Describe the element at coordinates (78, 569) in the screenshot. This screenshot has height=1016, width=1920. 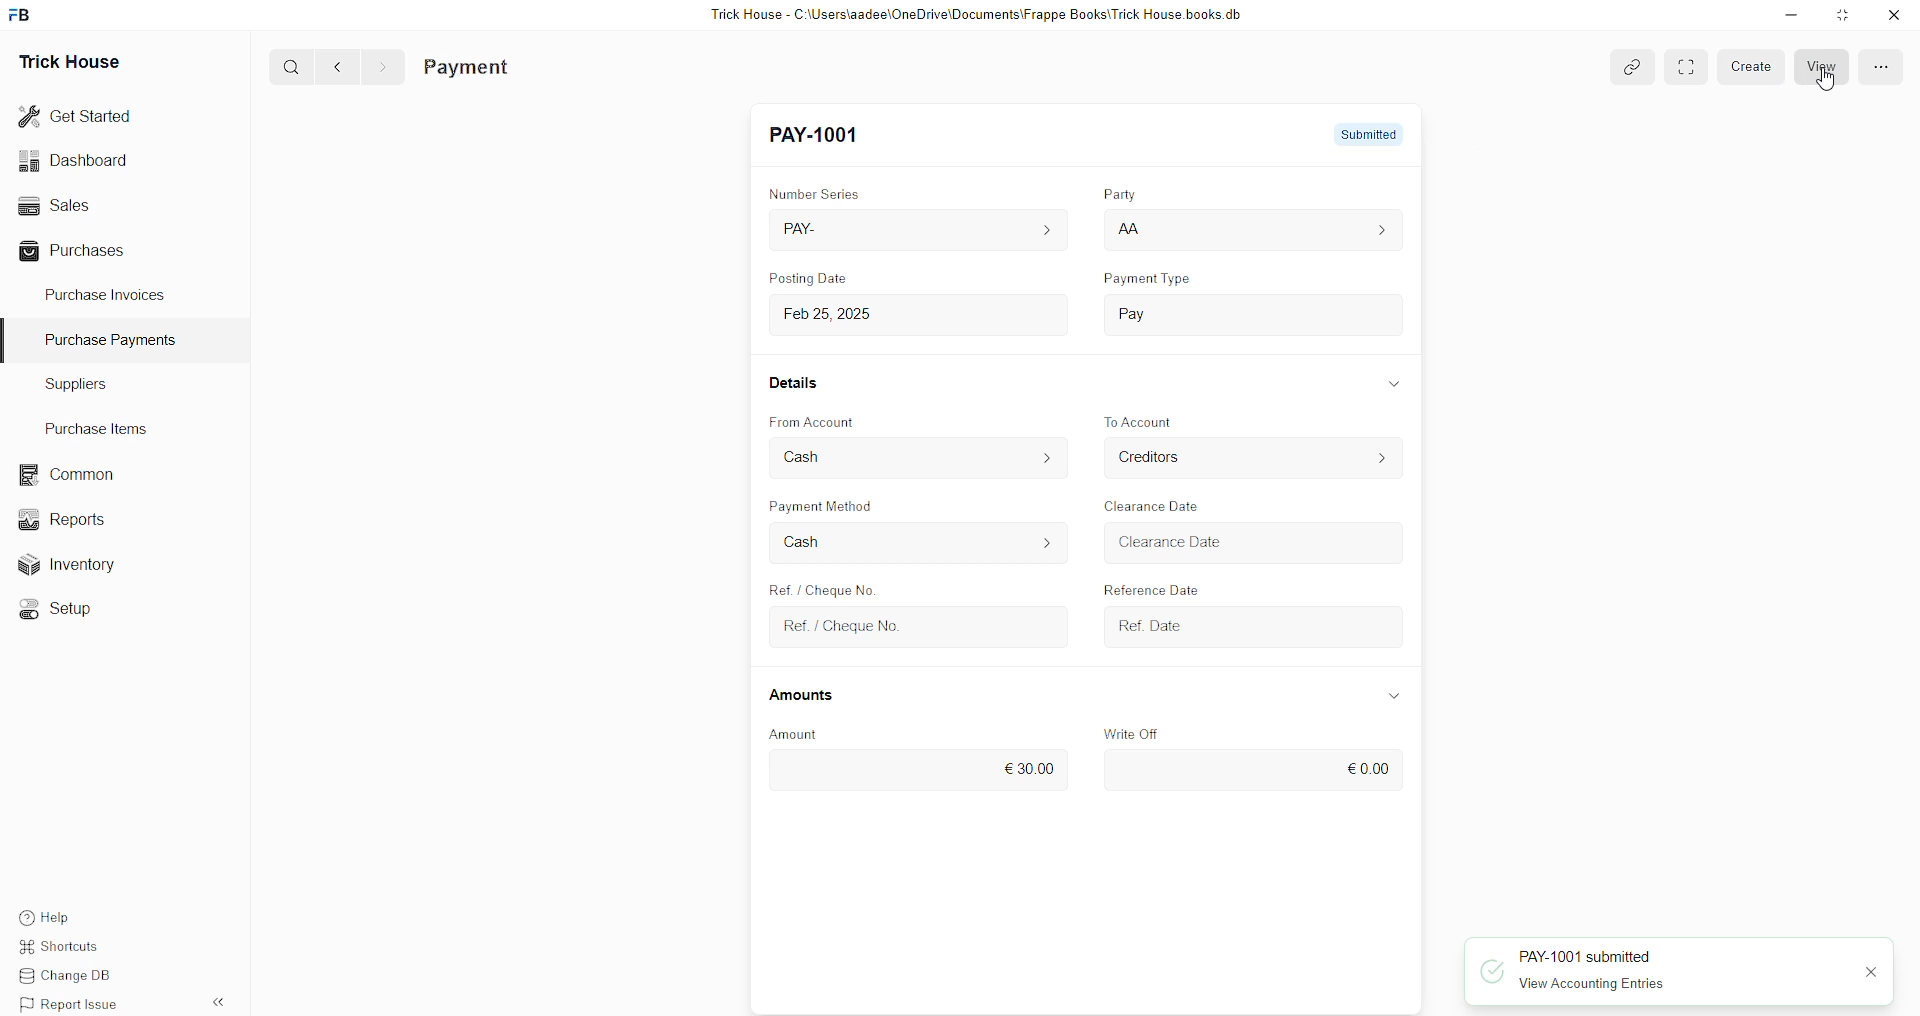
I see `Inventory` at that location.